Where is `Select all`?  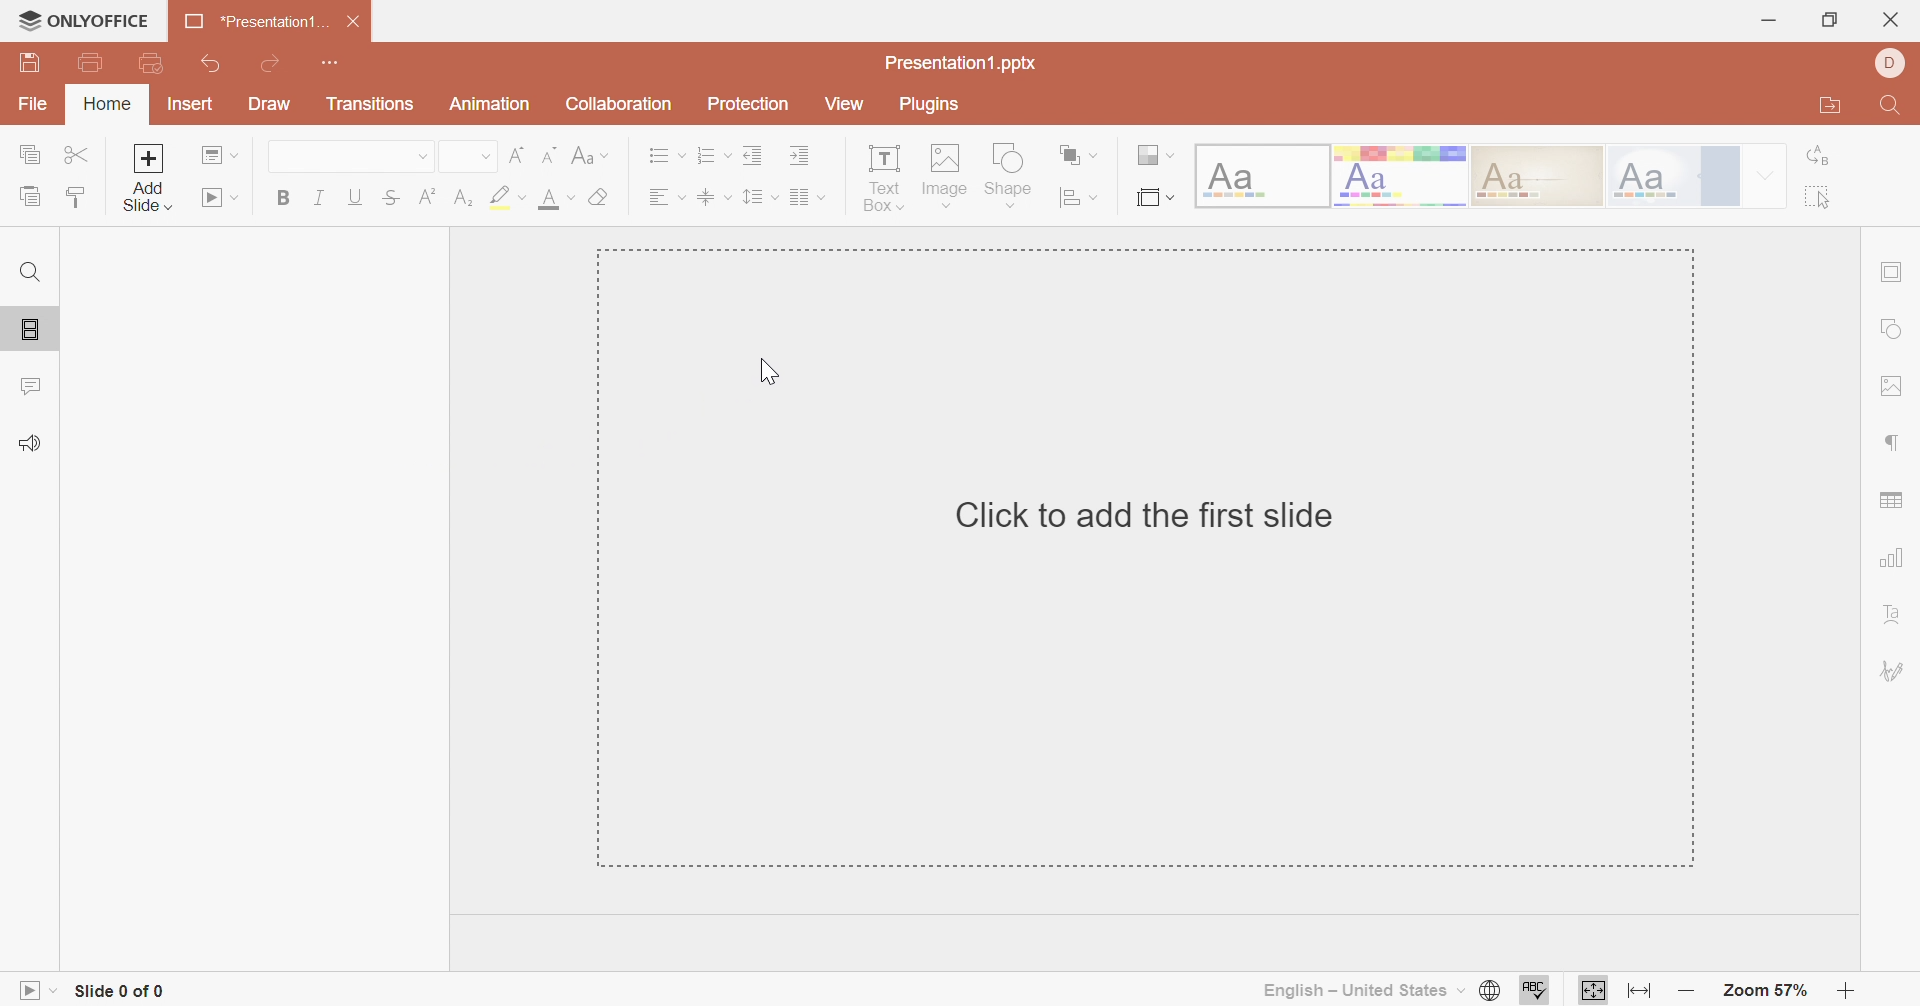
Select all is located at coordinates (1817, 197).